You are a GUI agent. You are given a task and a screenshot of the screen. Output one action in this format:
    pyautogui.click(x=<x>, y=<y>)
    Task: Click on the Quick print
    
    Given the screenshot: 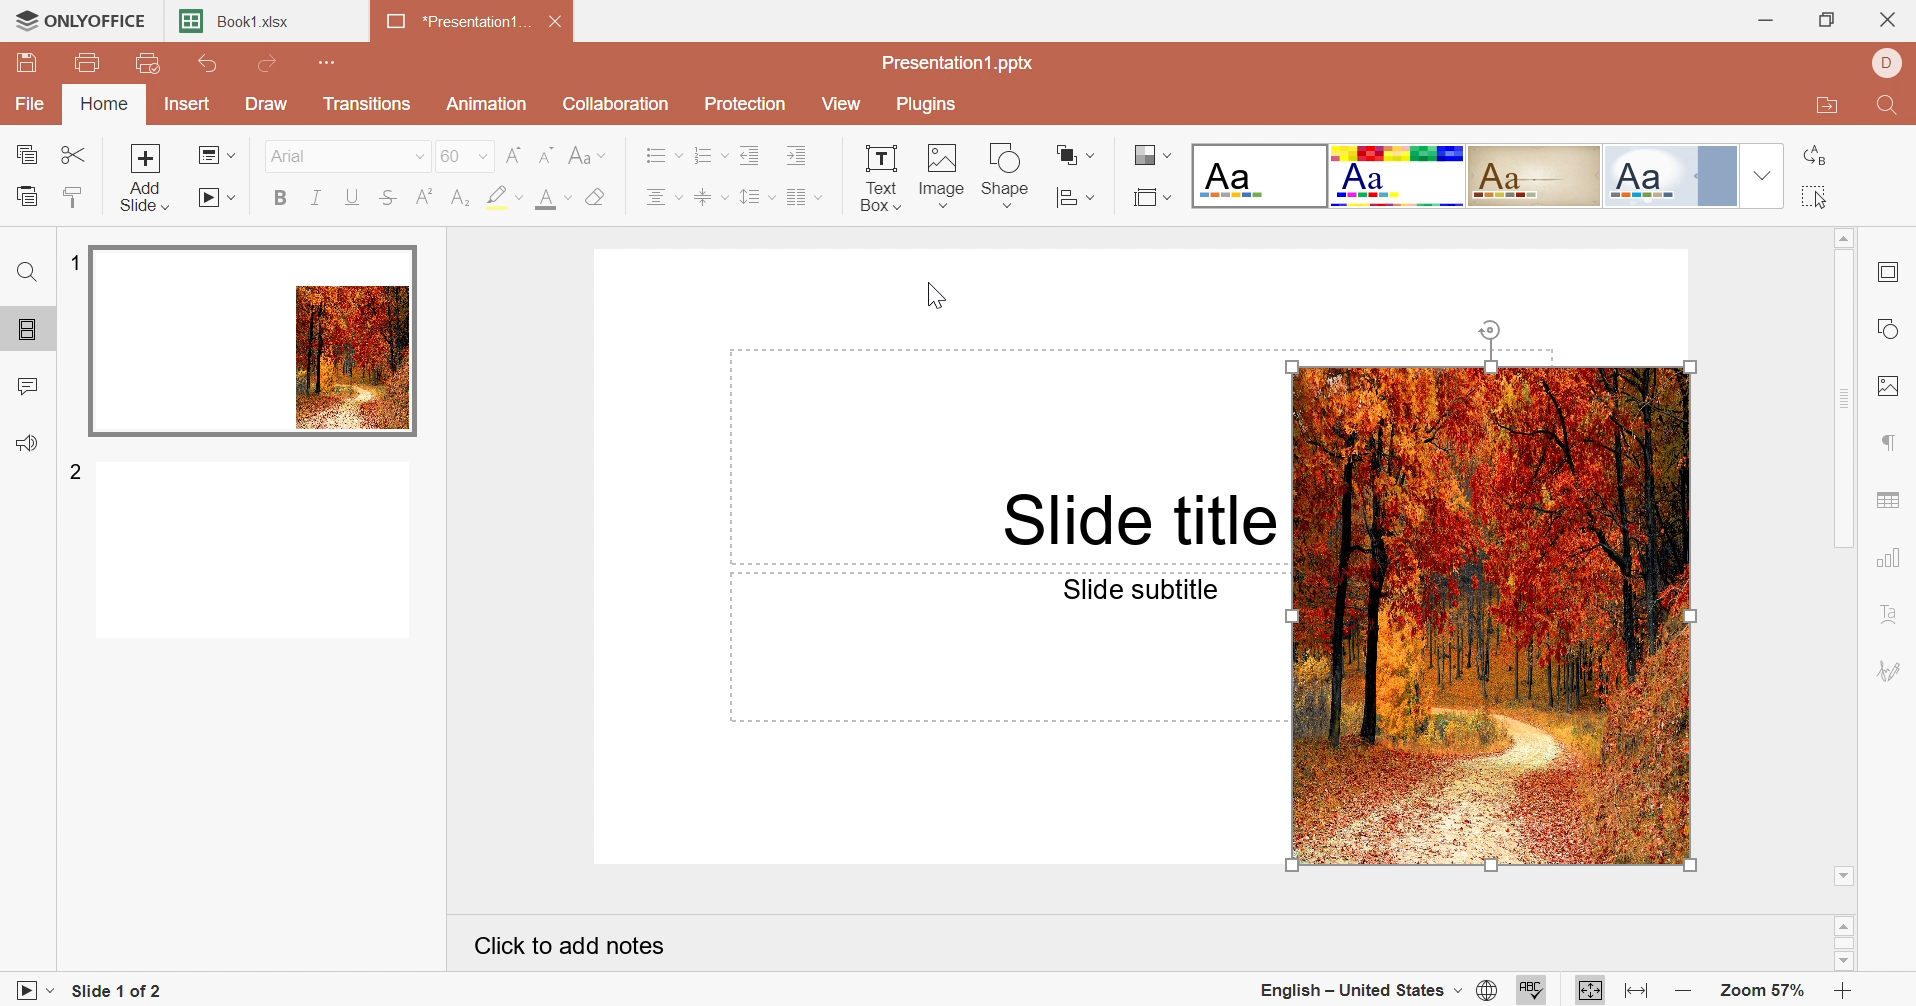 What is the action you would take?
    pyautogui.click(x=149, y=64)
    